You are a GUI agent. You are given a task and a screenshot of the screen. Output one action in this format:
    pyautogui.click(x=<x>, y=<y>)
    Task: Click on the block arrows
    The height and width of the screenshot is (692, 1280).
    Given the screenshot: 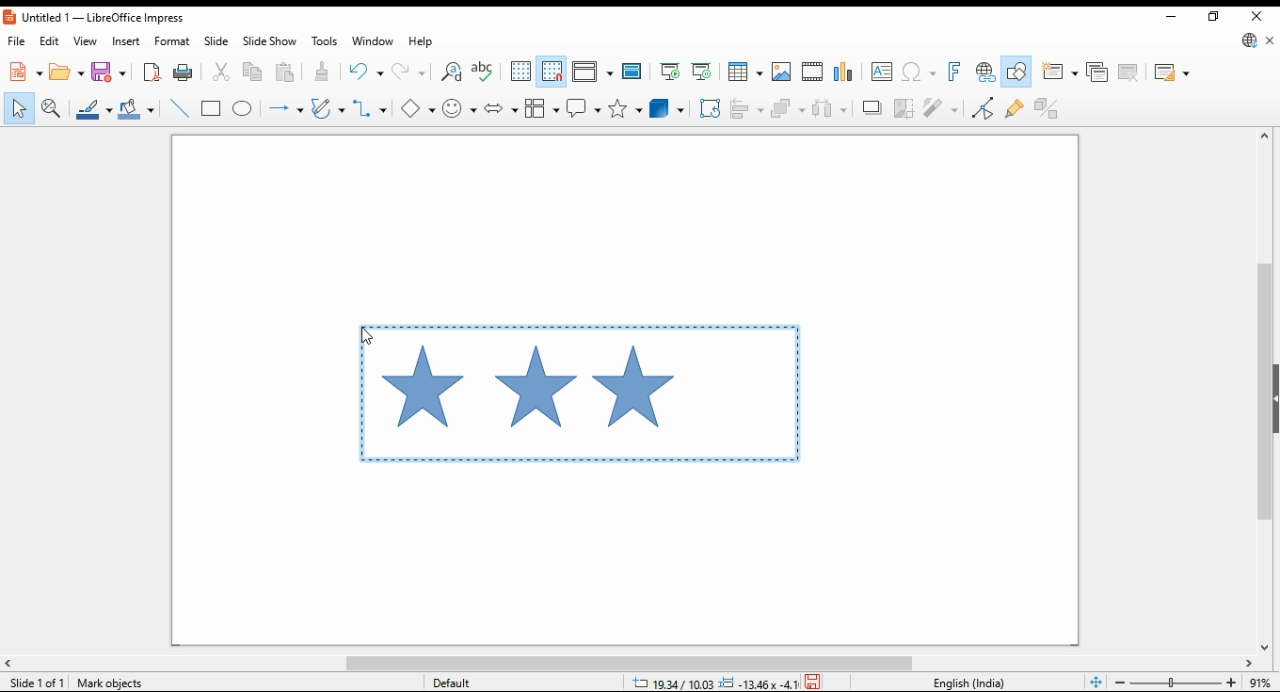 What is the action you would take?
    pyautogui.click(x=500, y=107)
    